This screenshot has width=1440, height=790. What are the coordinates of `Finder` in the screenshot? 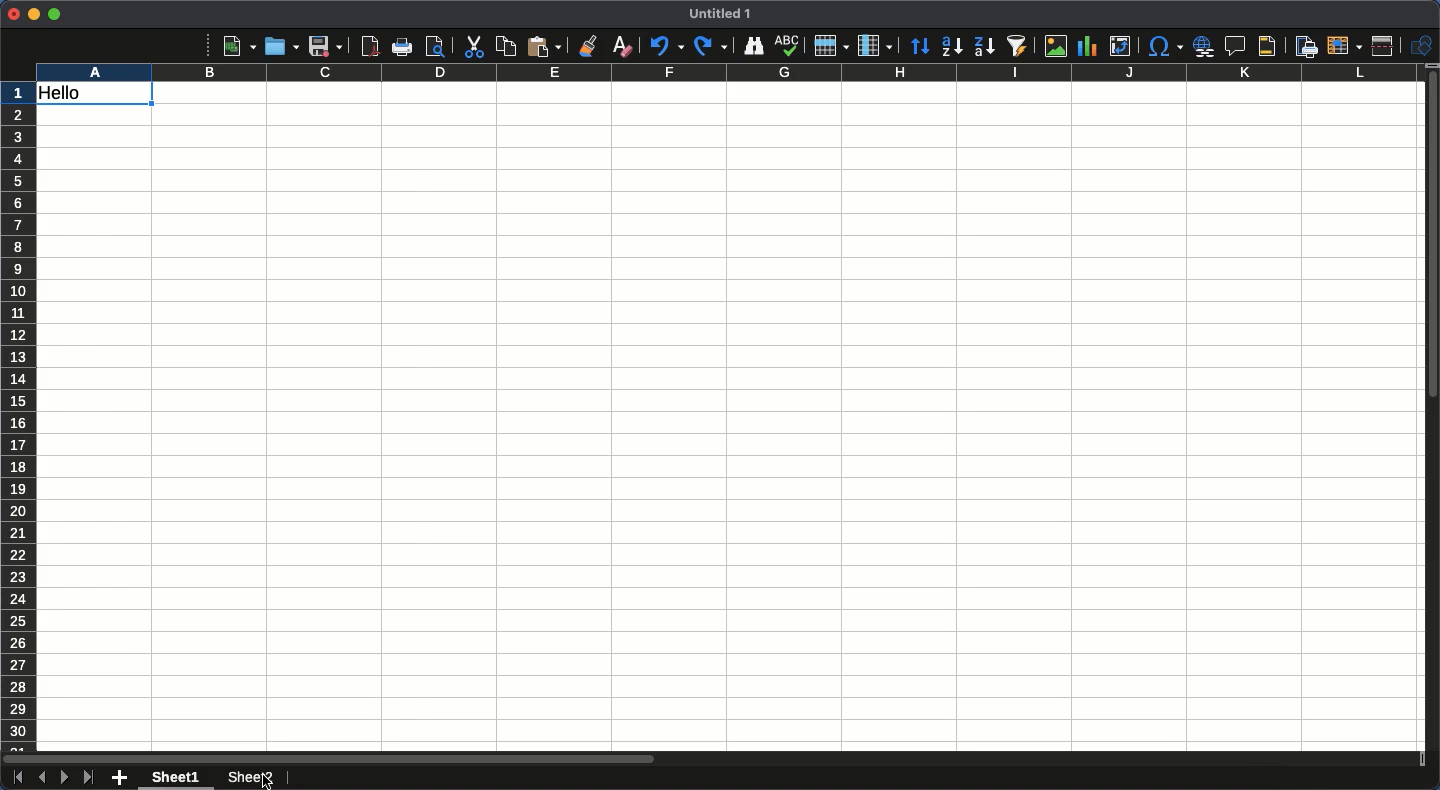 It's located at (751, 46).